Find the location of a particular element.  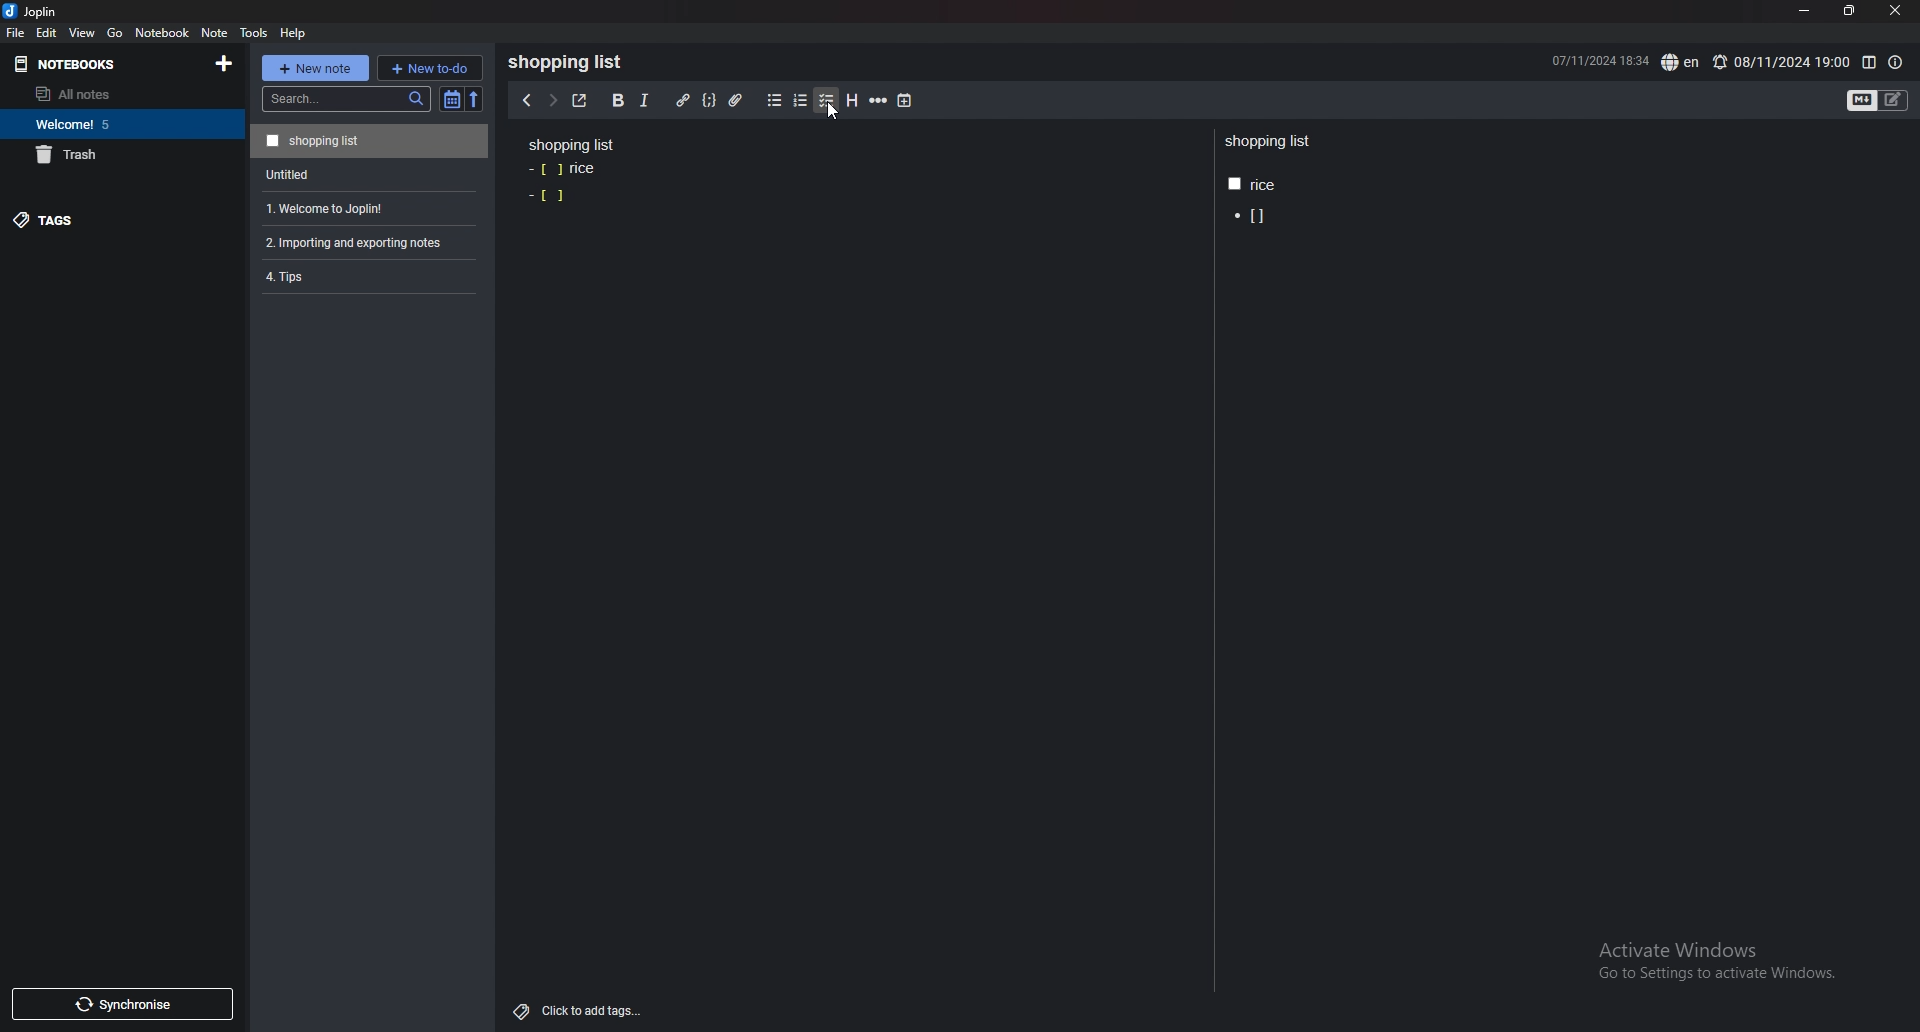

new note is located at coordinates (314, 68).